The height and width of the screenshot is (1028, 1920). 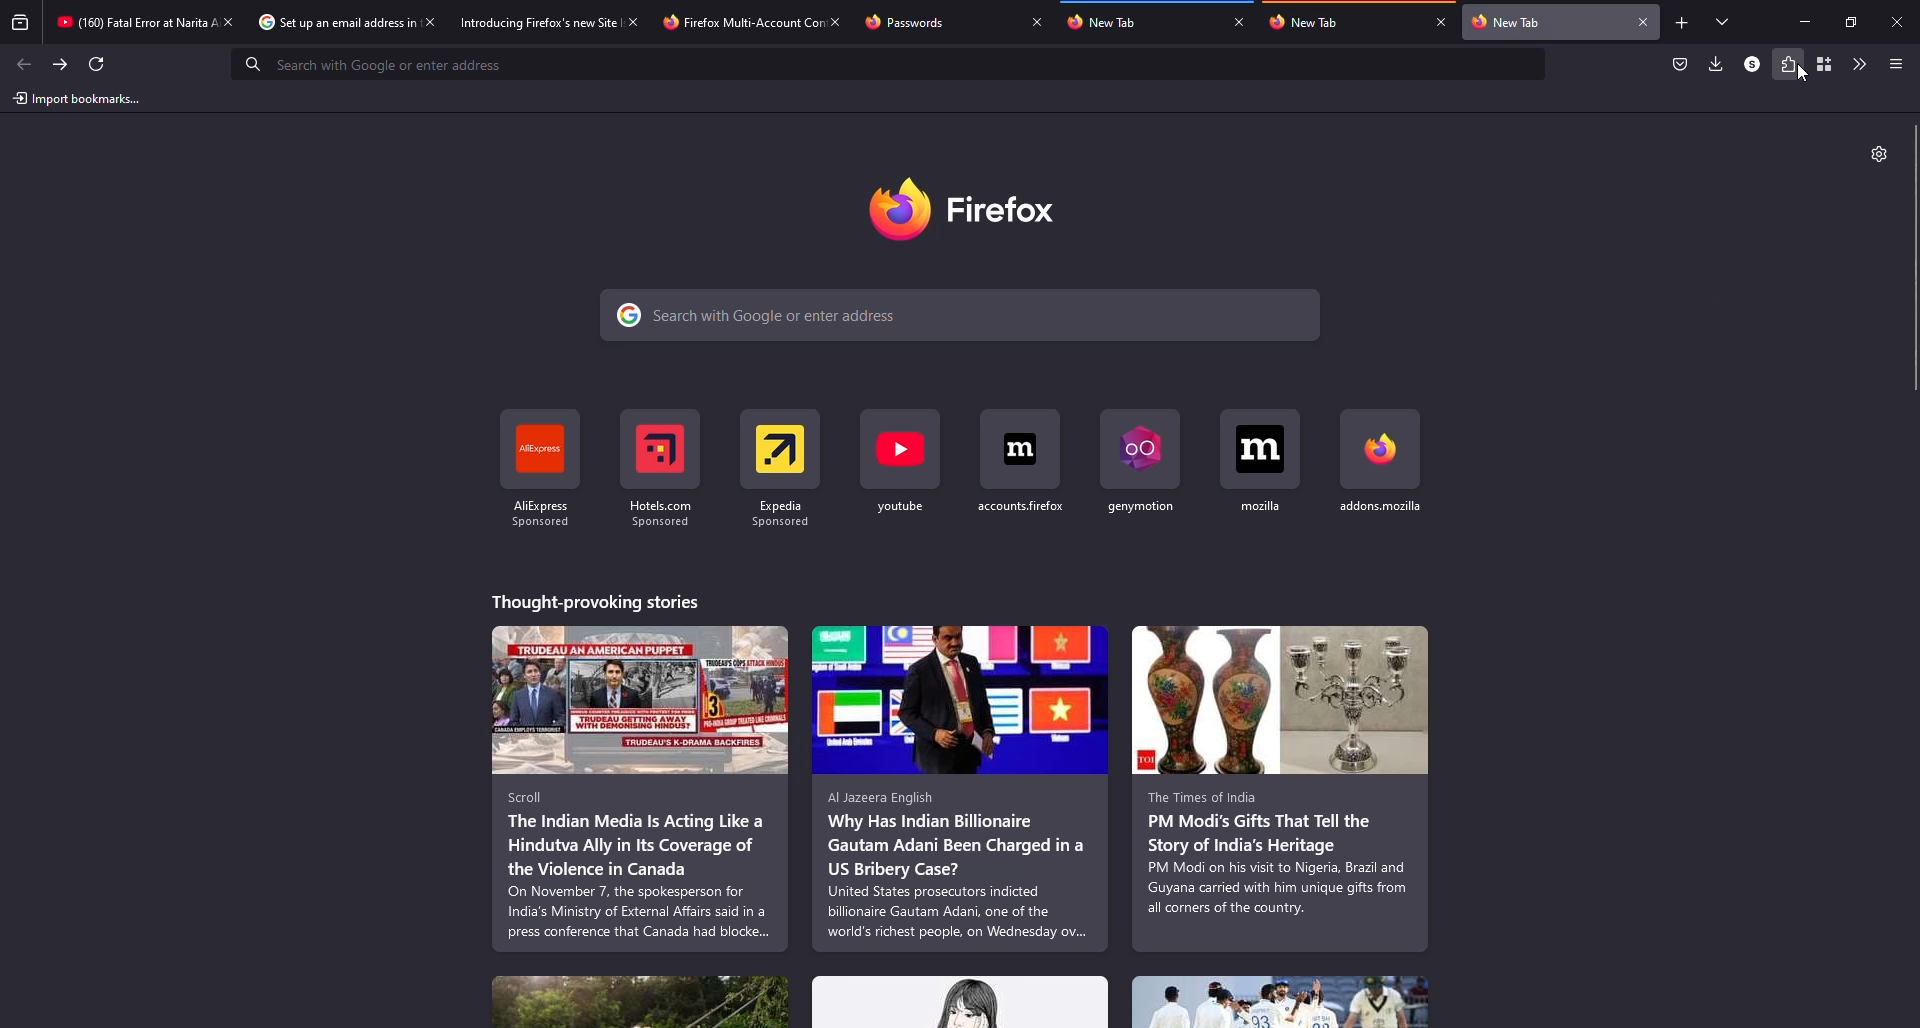 I want to click on scroll bar, so click(x=1915, y=260).